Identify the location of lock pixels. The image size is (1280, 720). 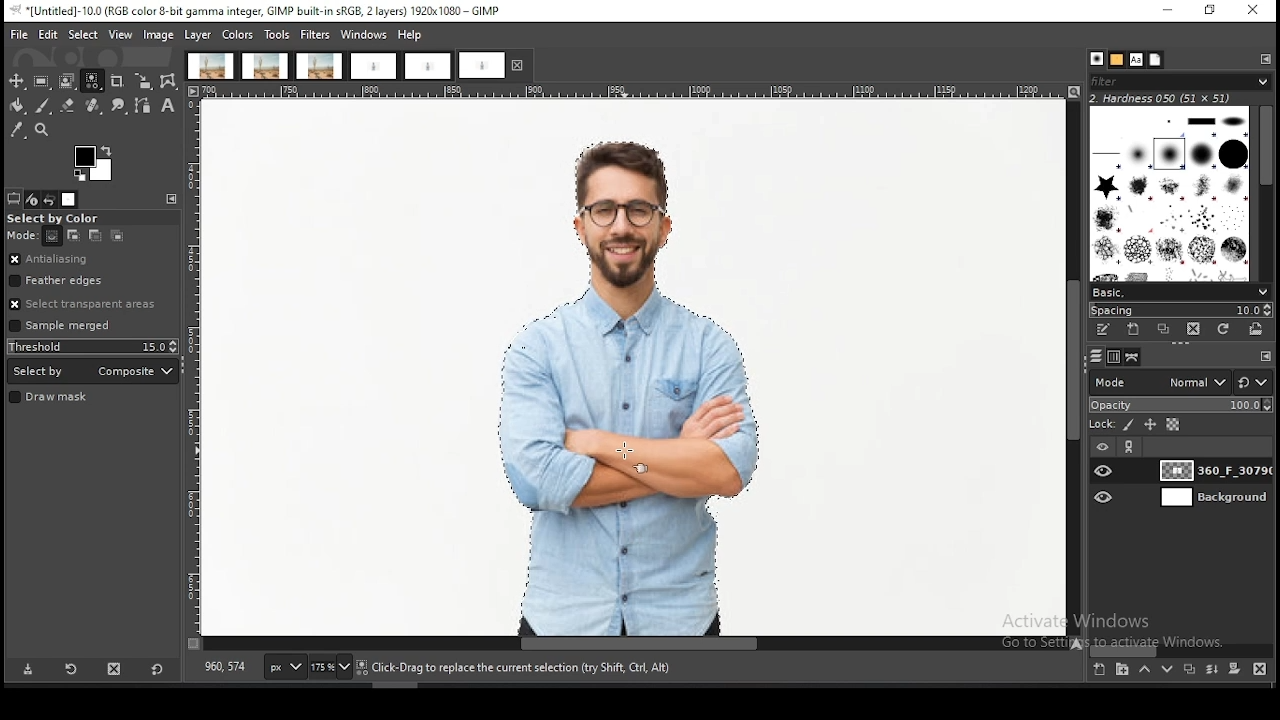
(1129, 426).